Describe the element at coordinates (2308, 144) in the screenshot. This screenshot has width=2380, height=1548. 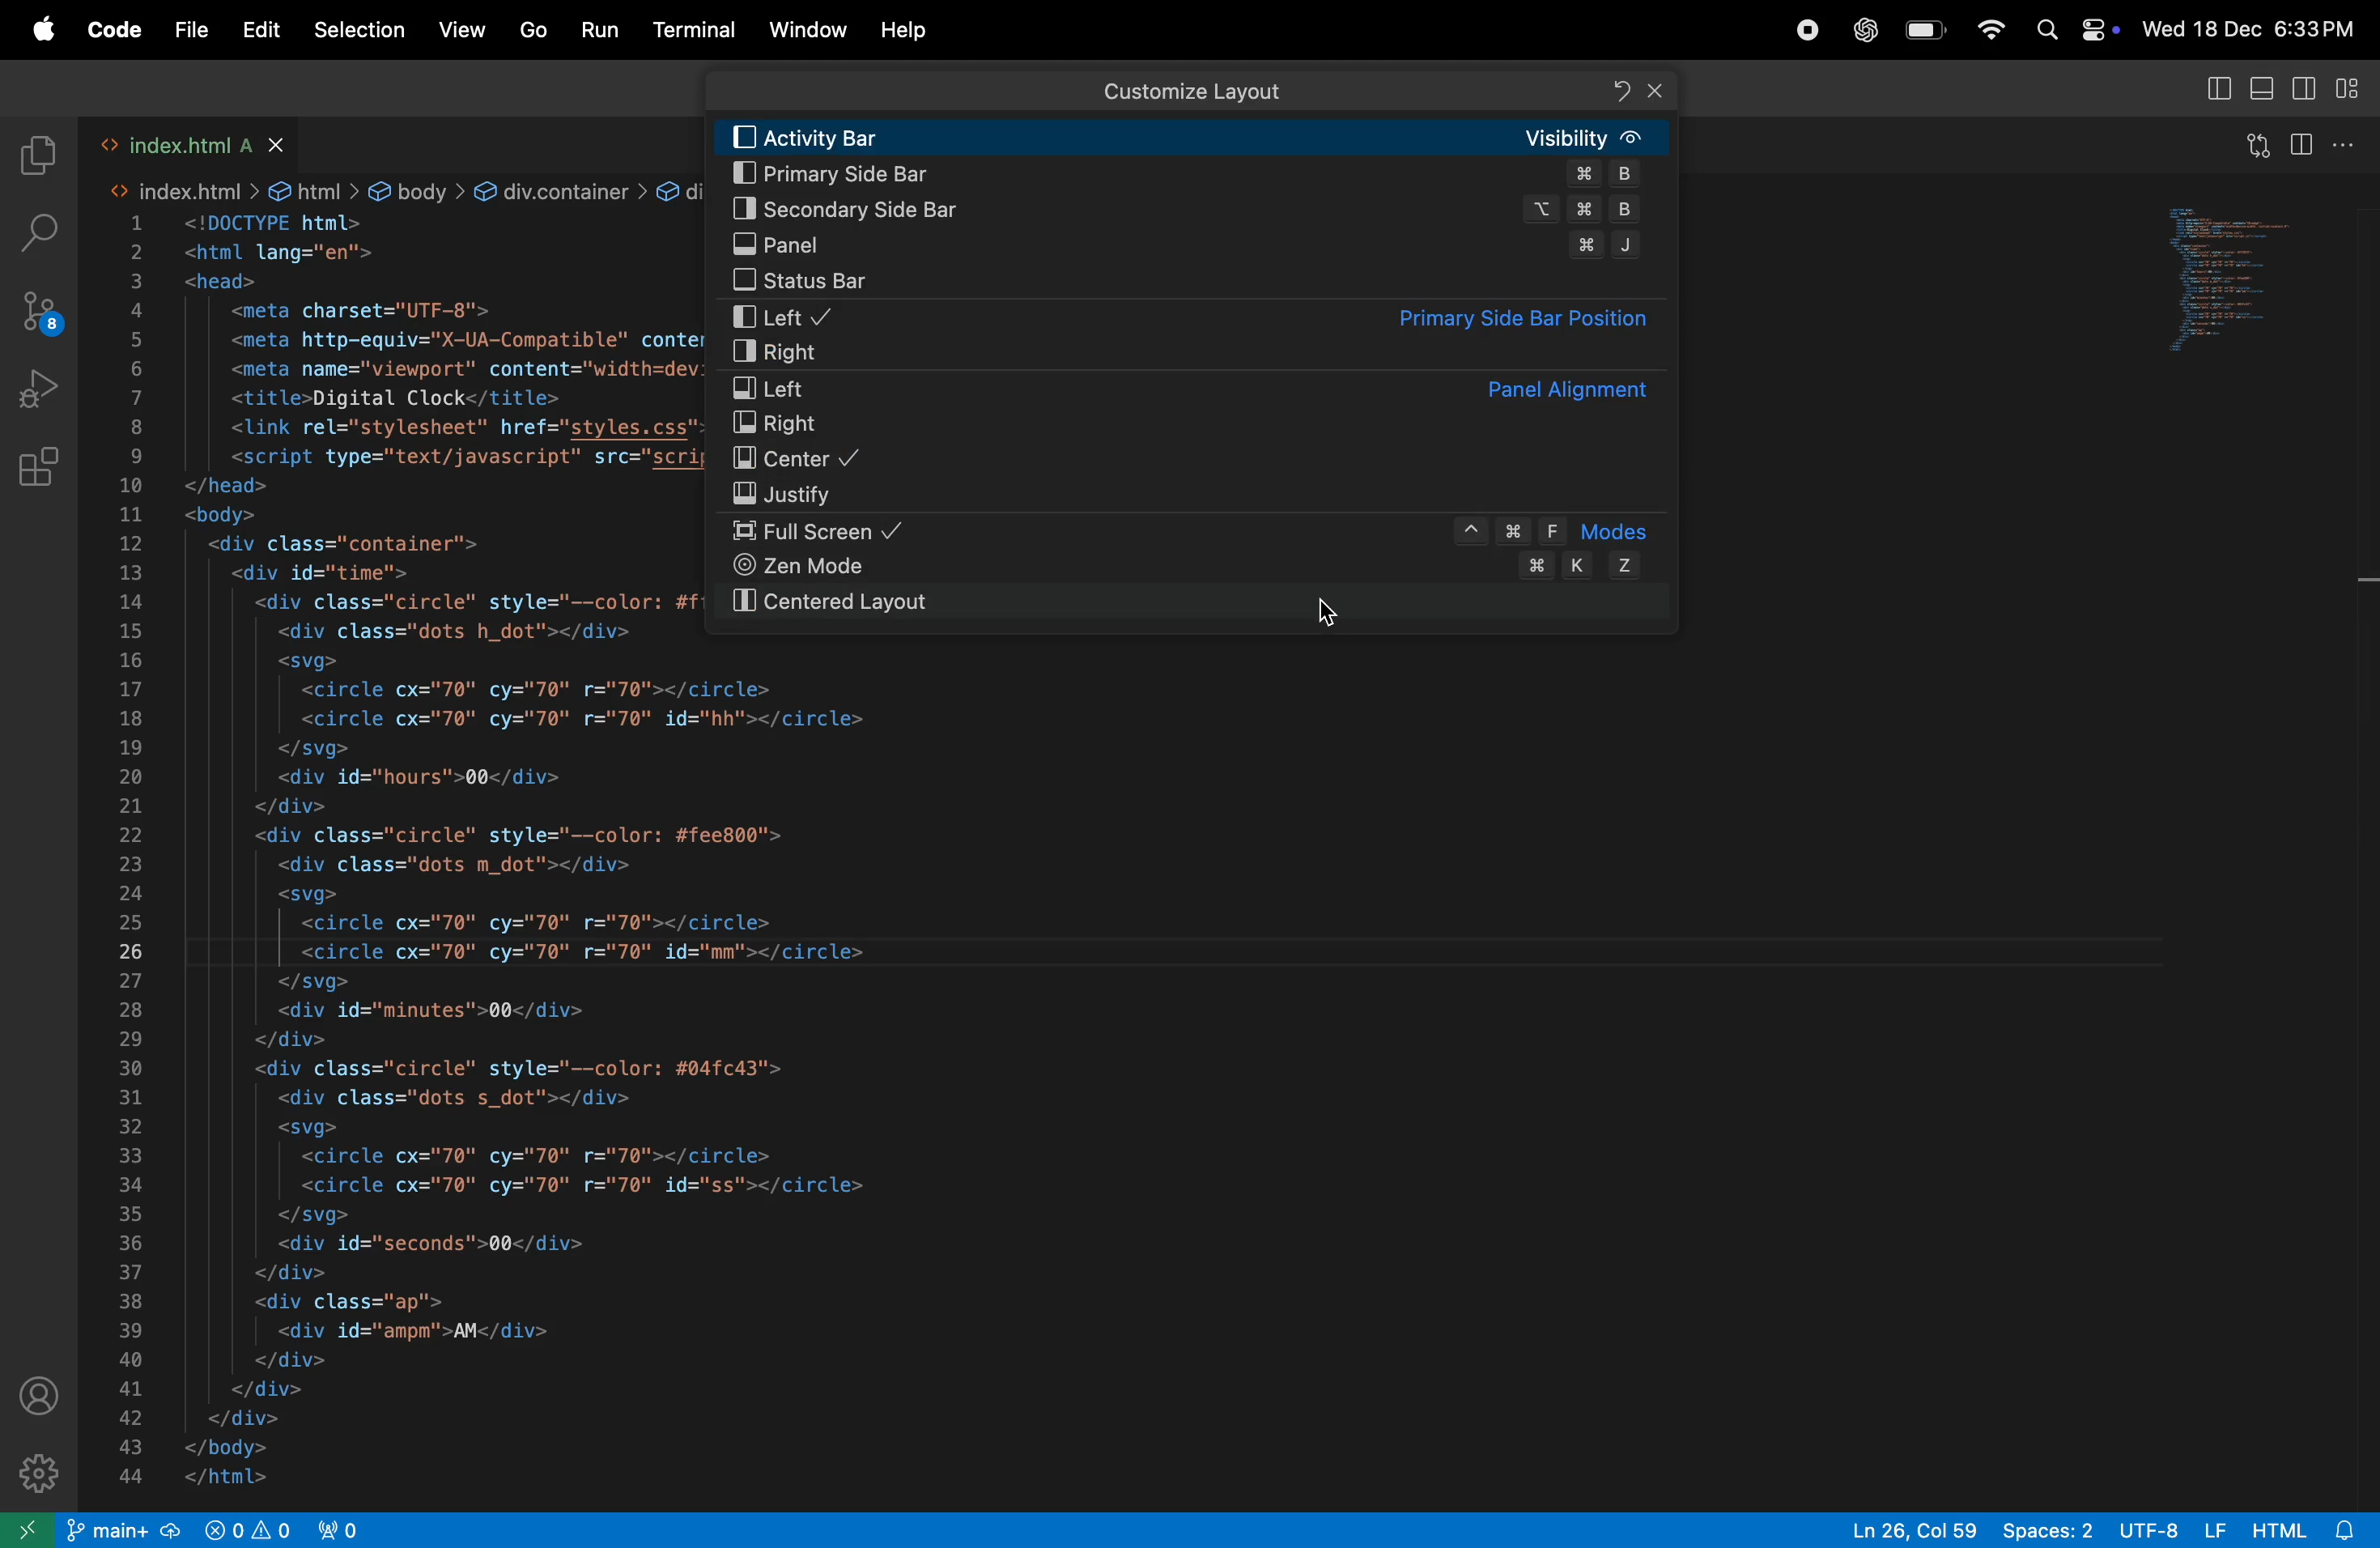
I see `split editor` at that location.